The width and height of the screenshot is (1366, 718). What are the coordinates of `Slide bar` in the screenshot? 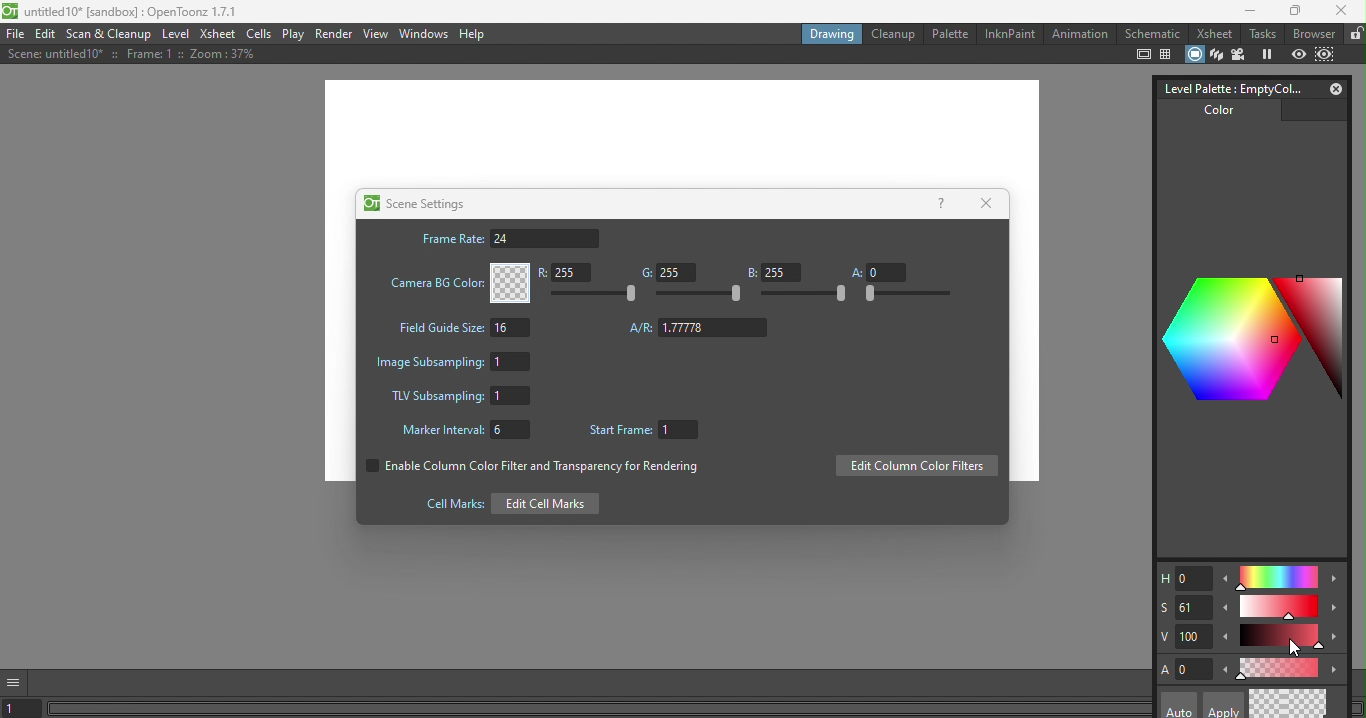 It's located at (1281, 638).